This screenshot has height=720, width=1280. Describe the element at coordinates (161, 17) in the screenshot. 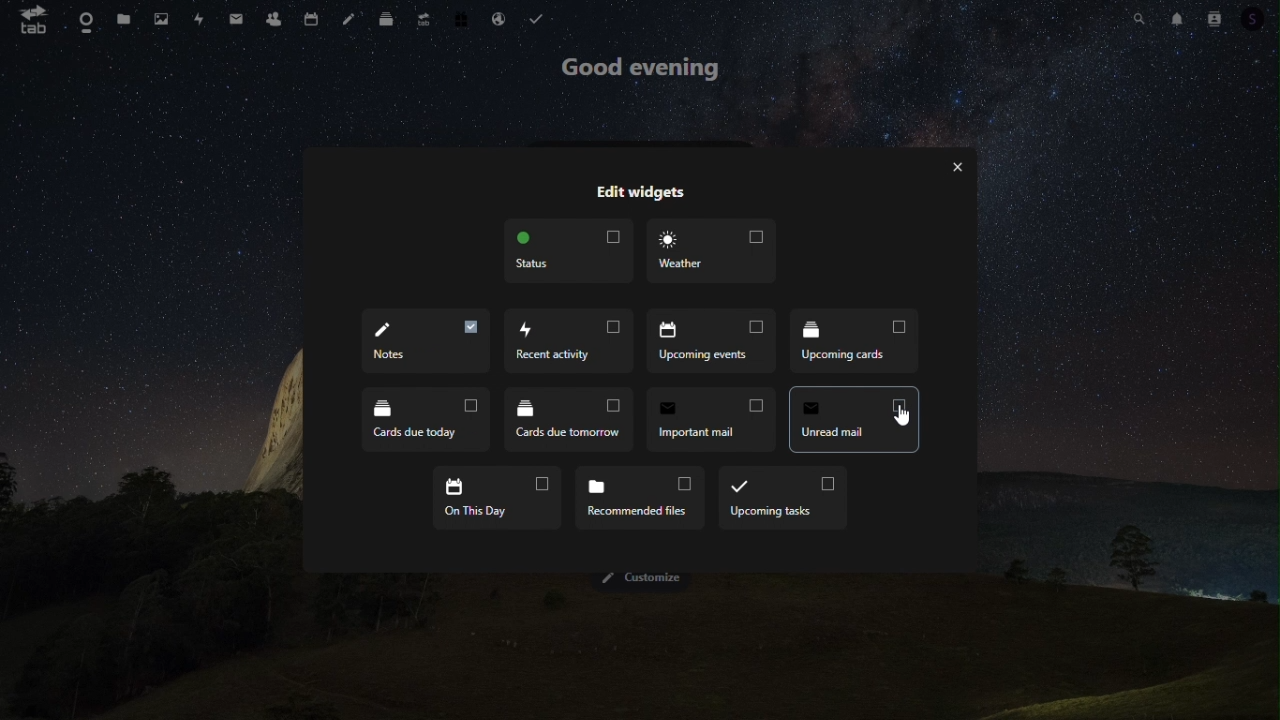

I see `Photos` at that location.